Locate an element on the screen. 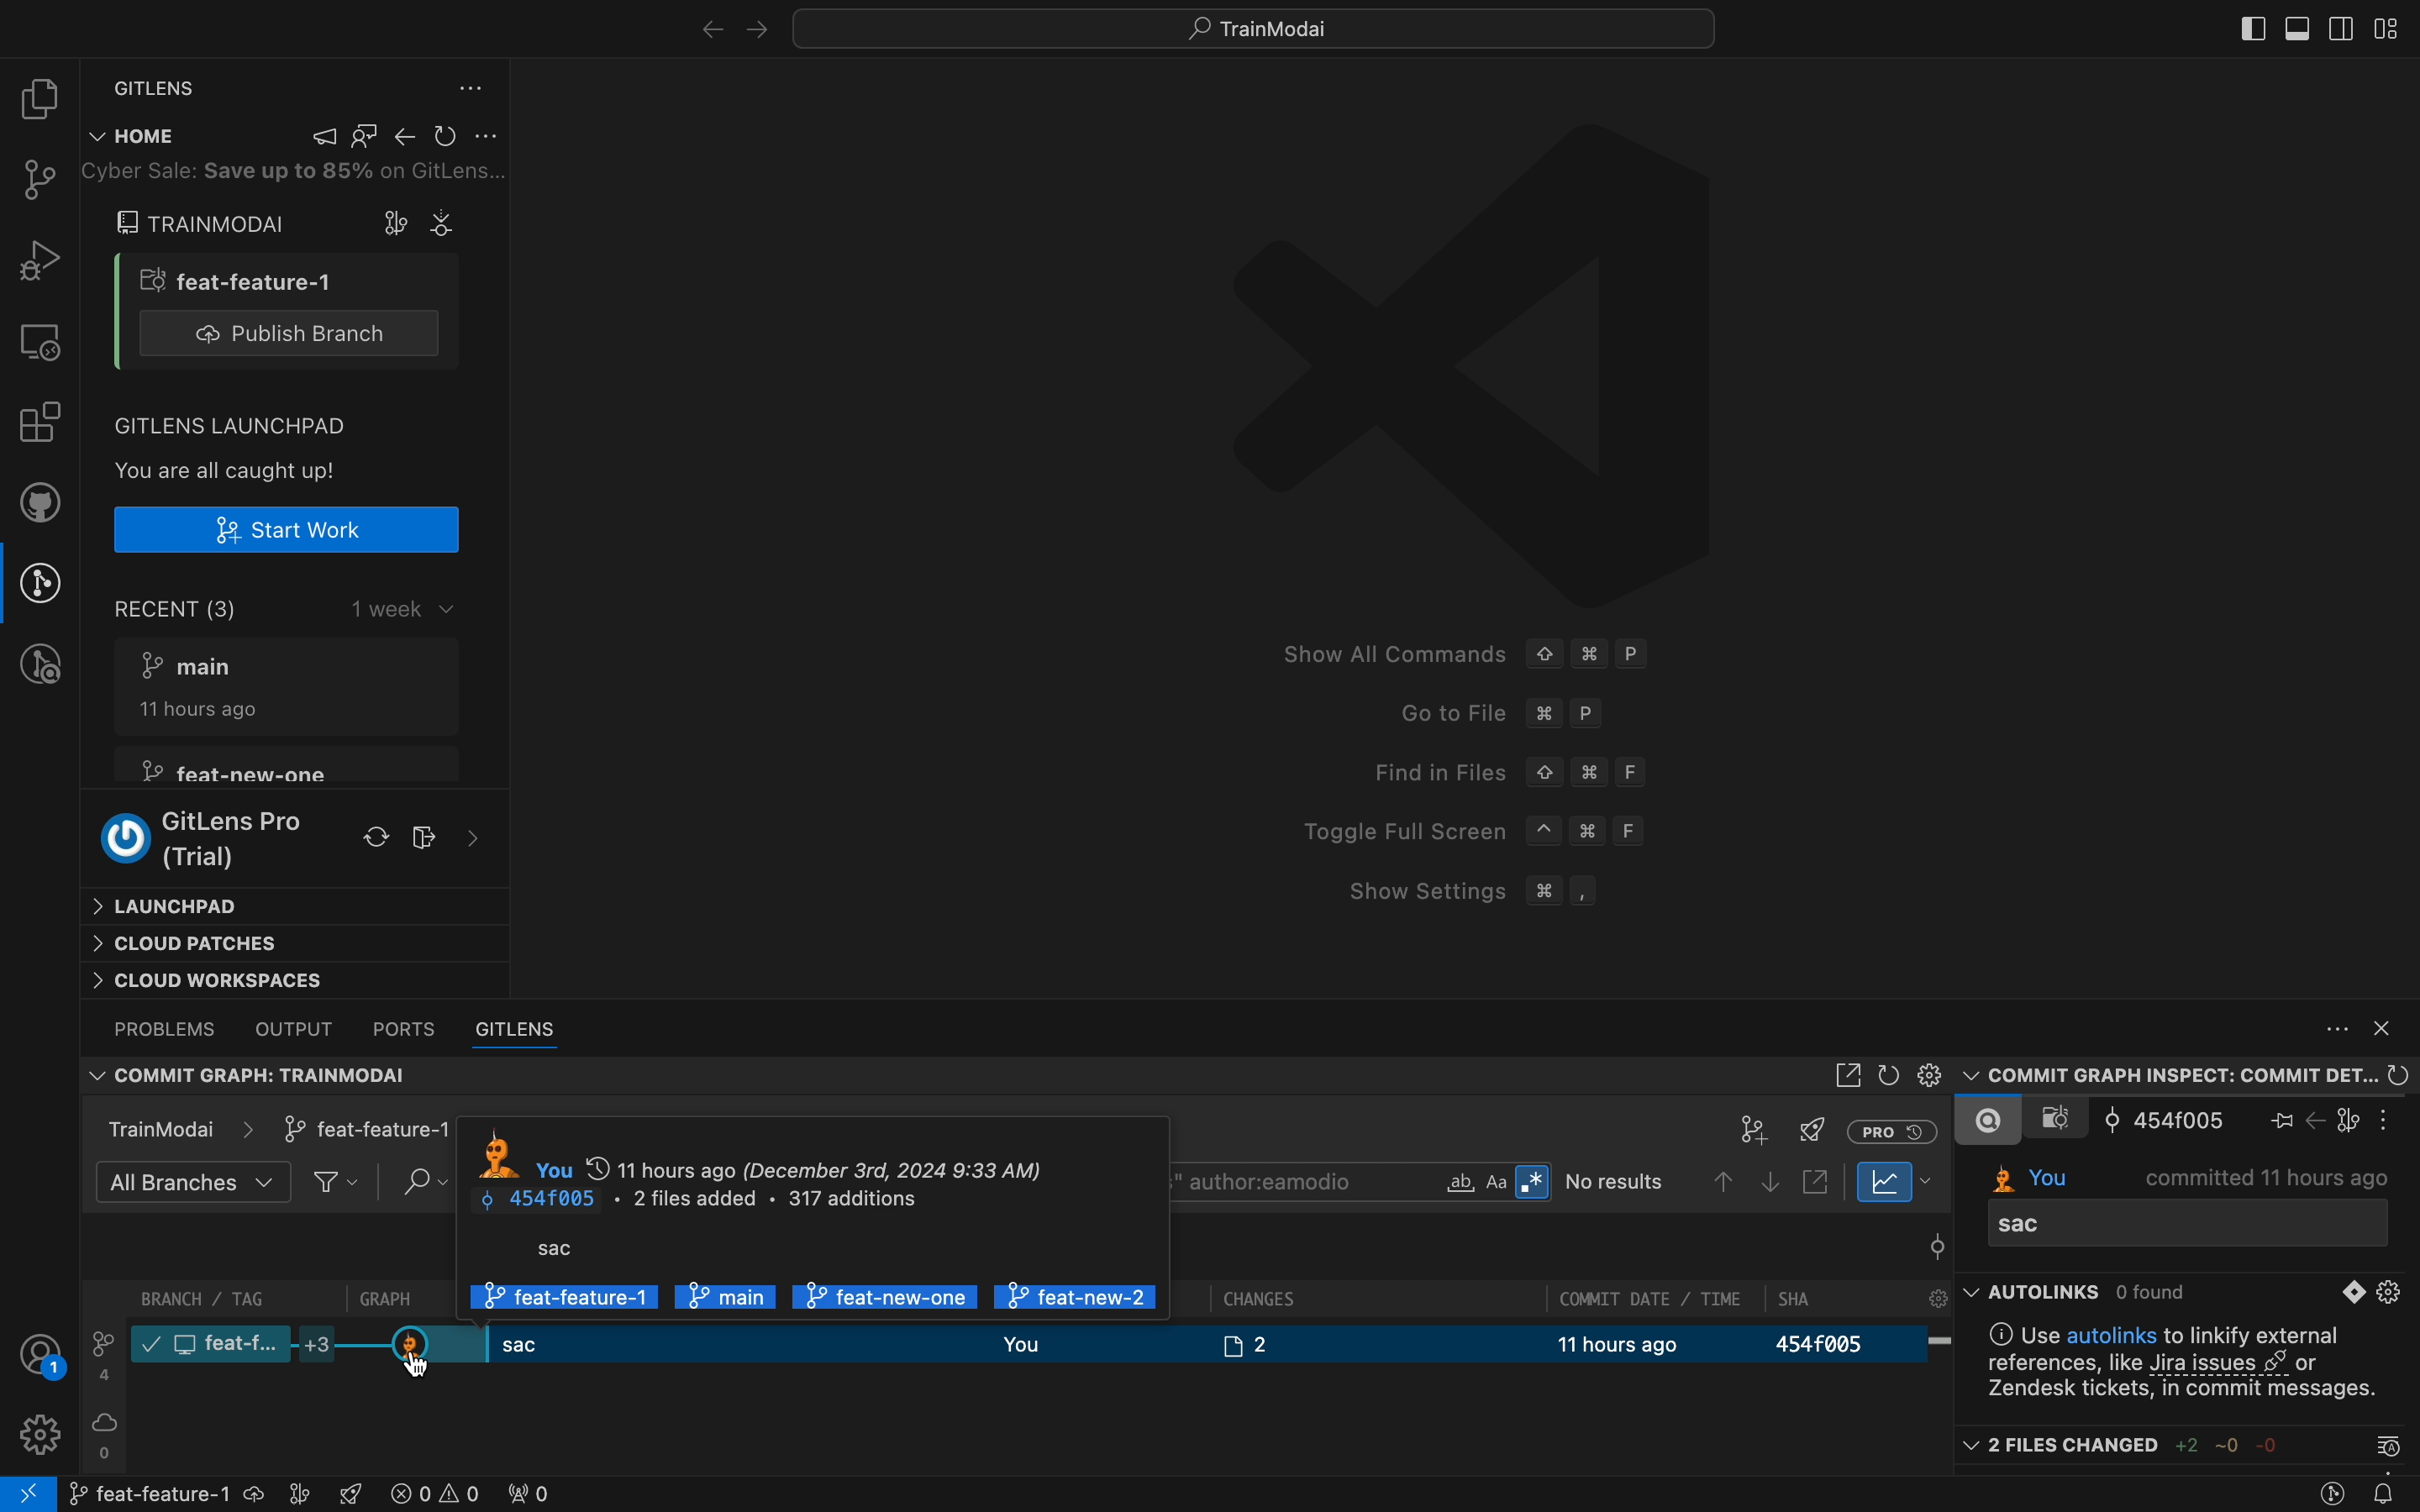  git panel is located at coordinates (1756, 1131).